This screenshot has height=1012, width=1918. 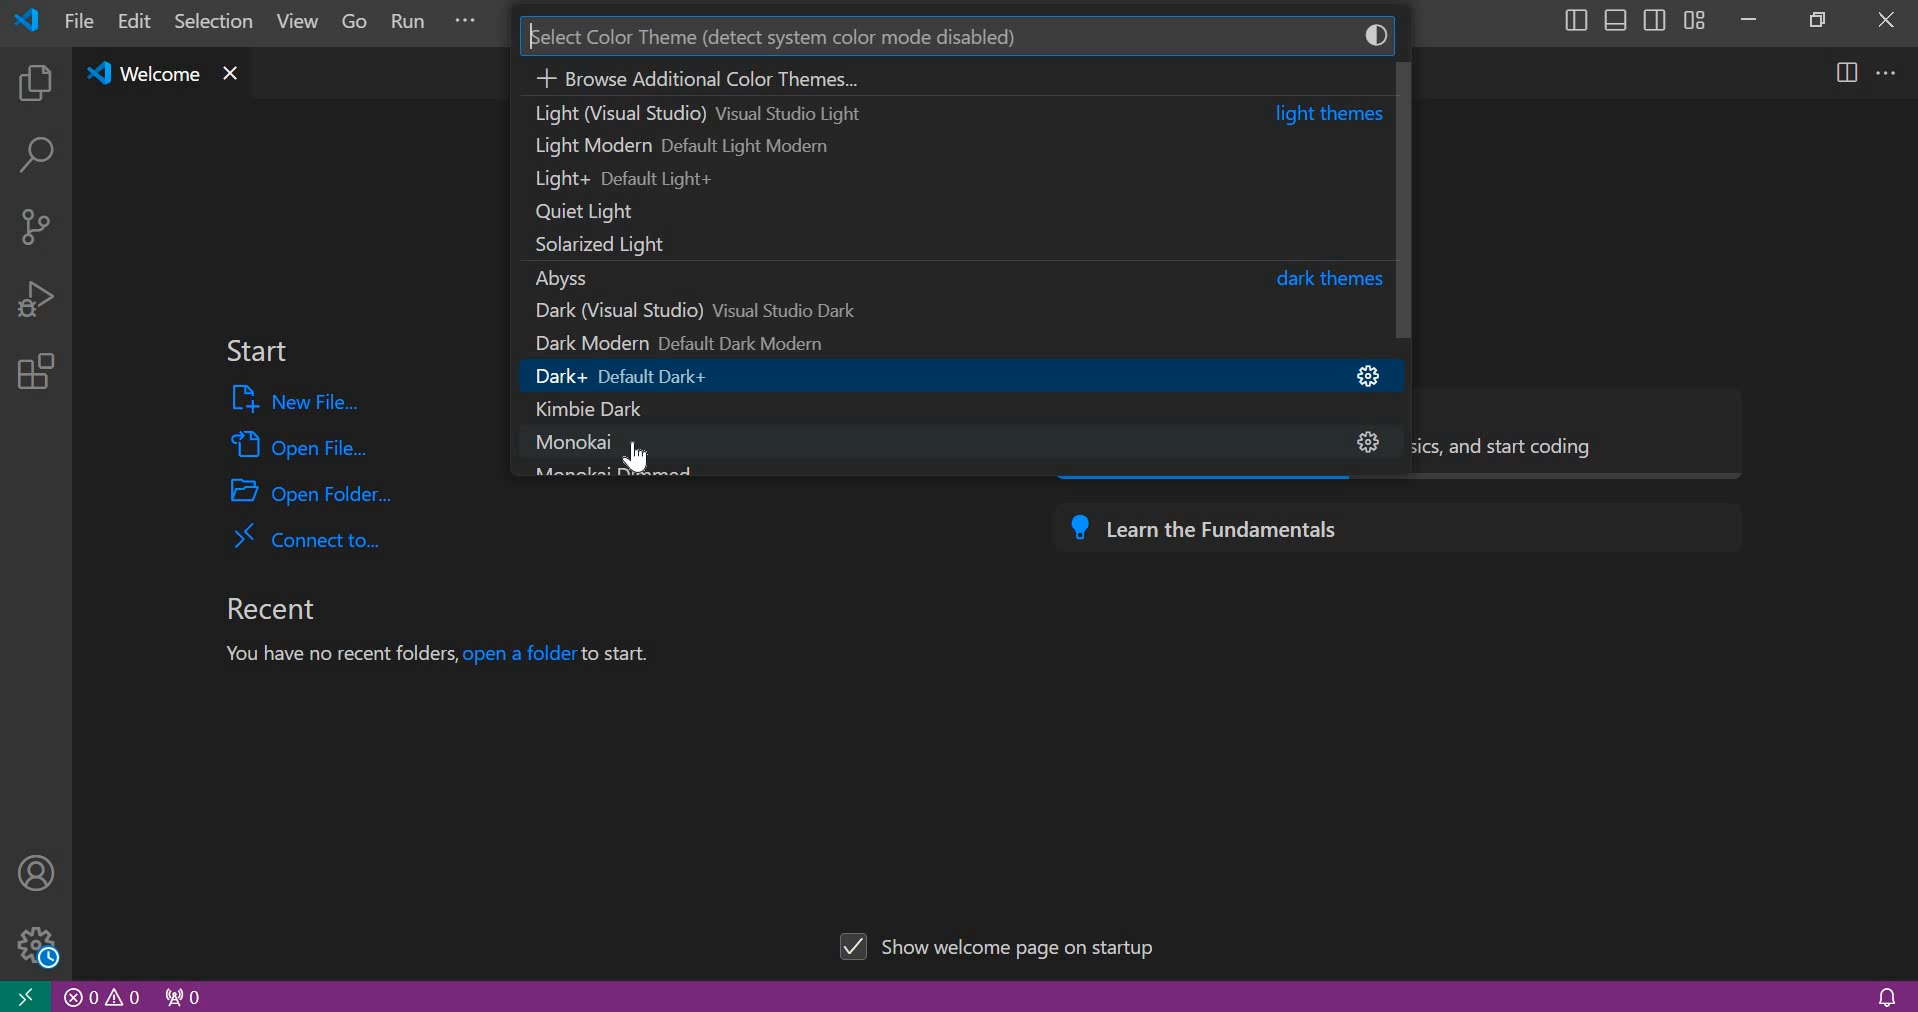 I want to click on close tab, so click(x=234, y=75).